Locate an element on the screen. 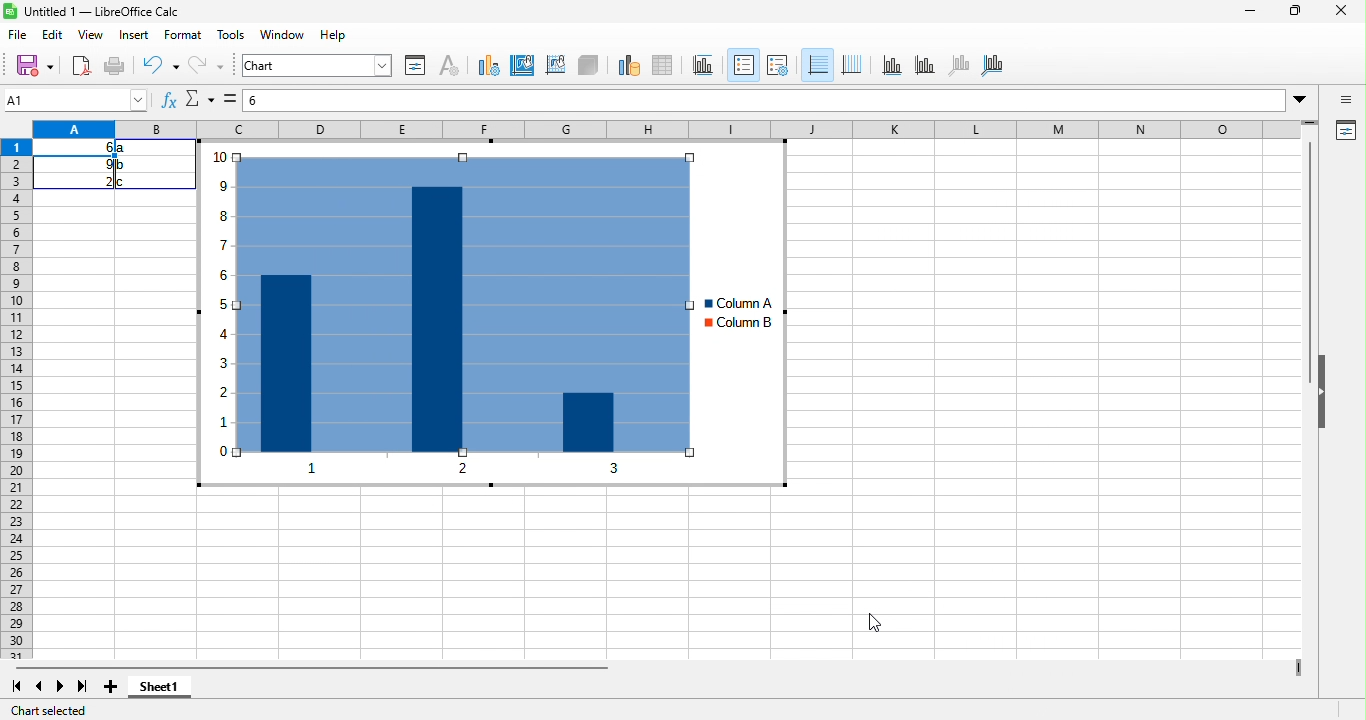 This screenshot has height=720, width=1366. export as pdf is located at coordinates (81, 65).